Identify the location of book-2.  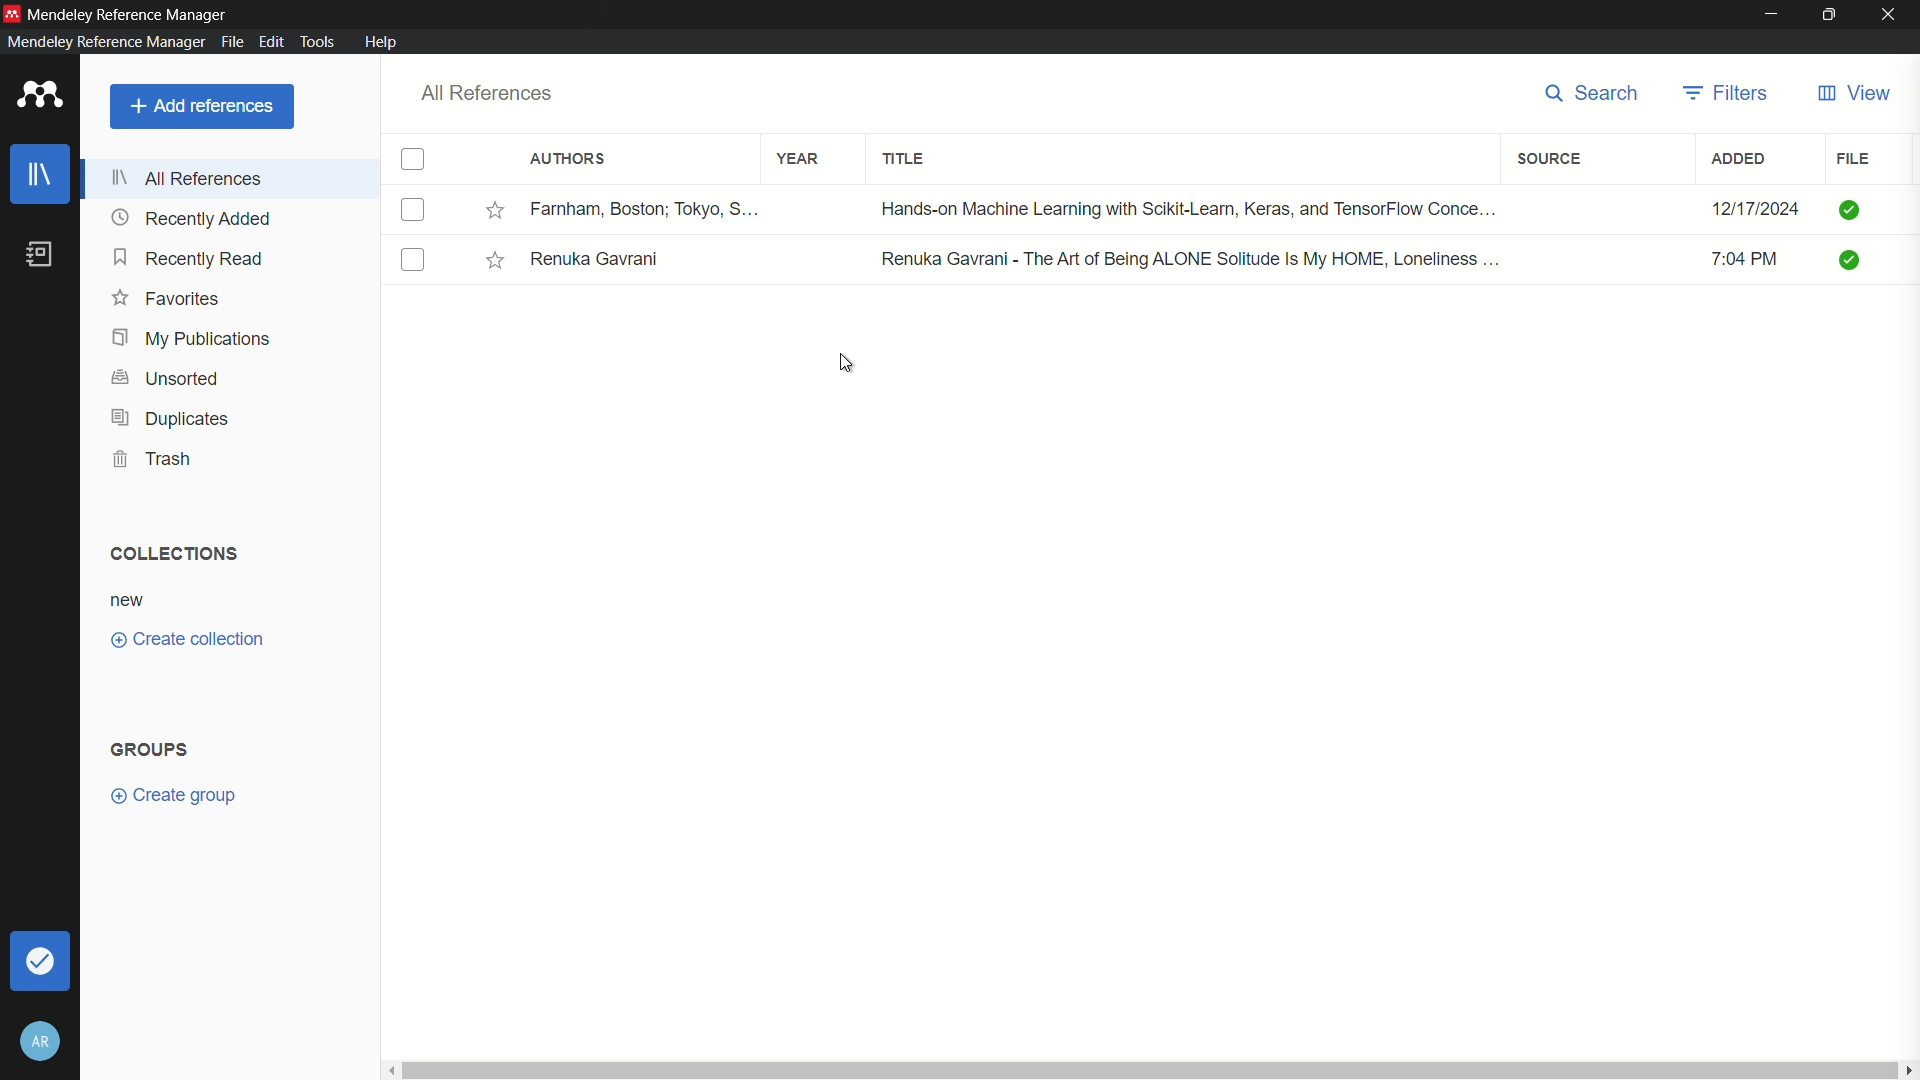
(412, 261).